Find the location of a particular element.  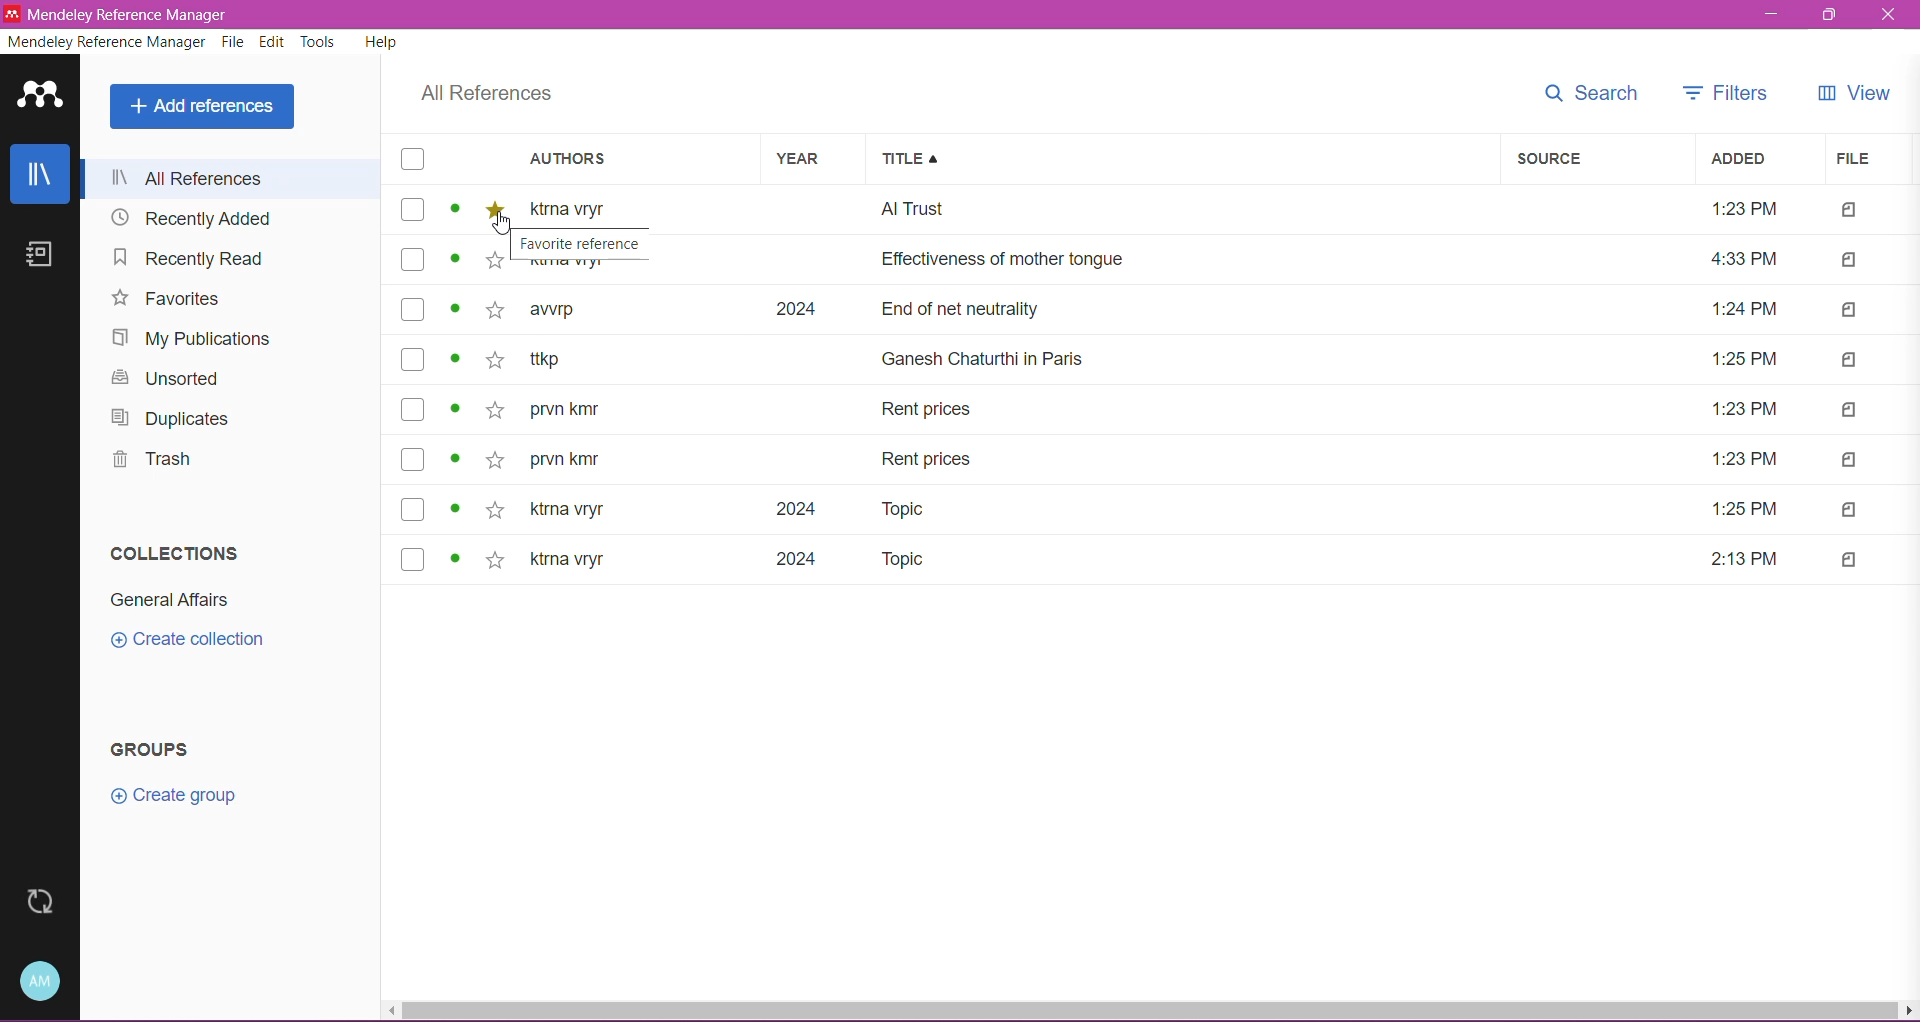

awrp 2024 End of net neutrality 1:24 PM is located at coordinates (1156, 310).